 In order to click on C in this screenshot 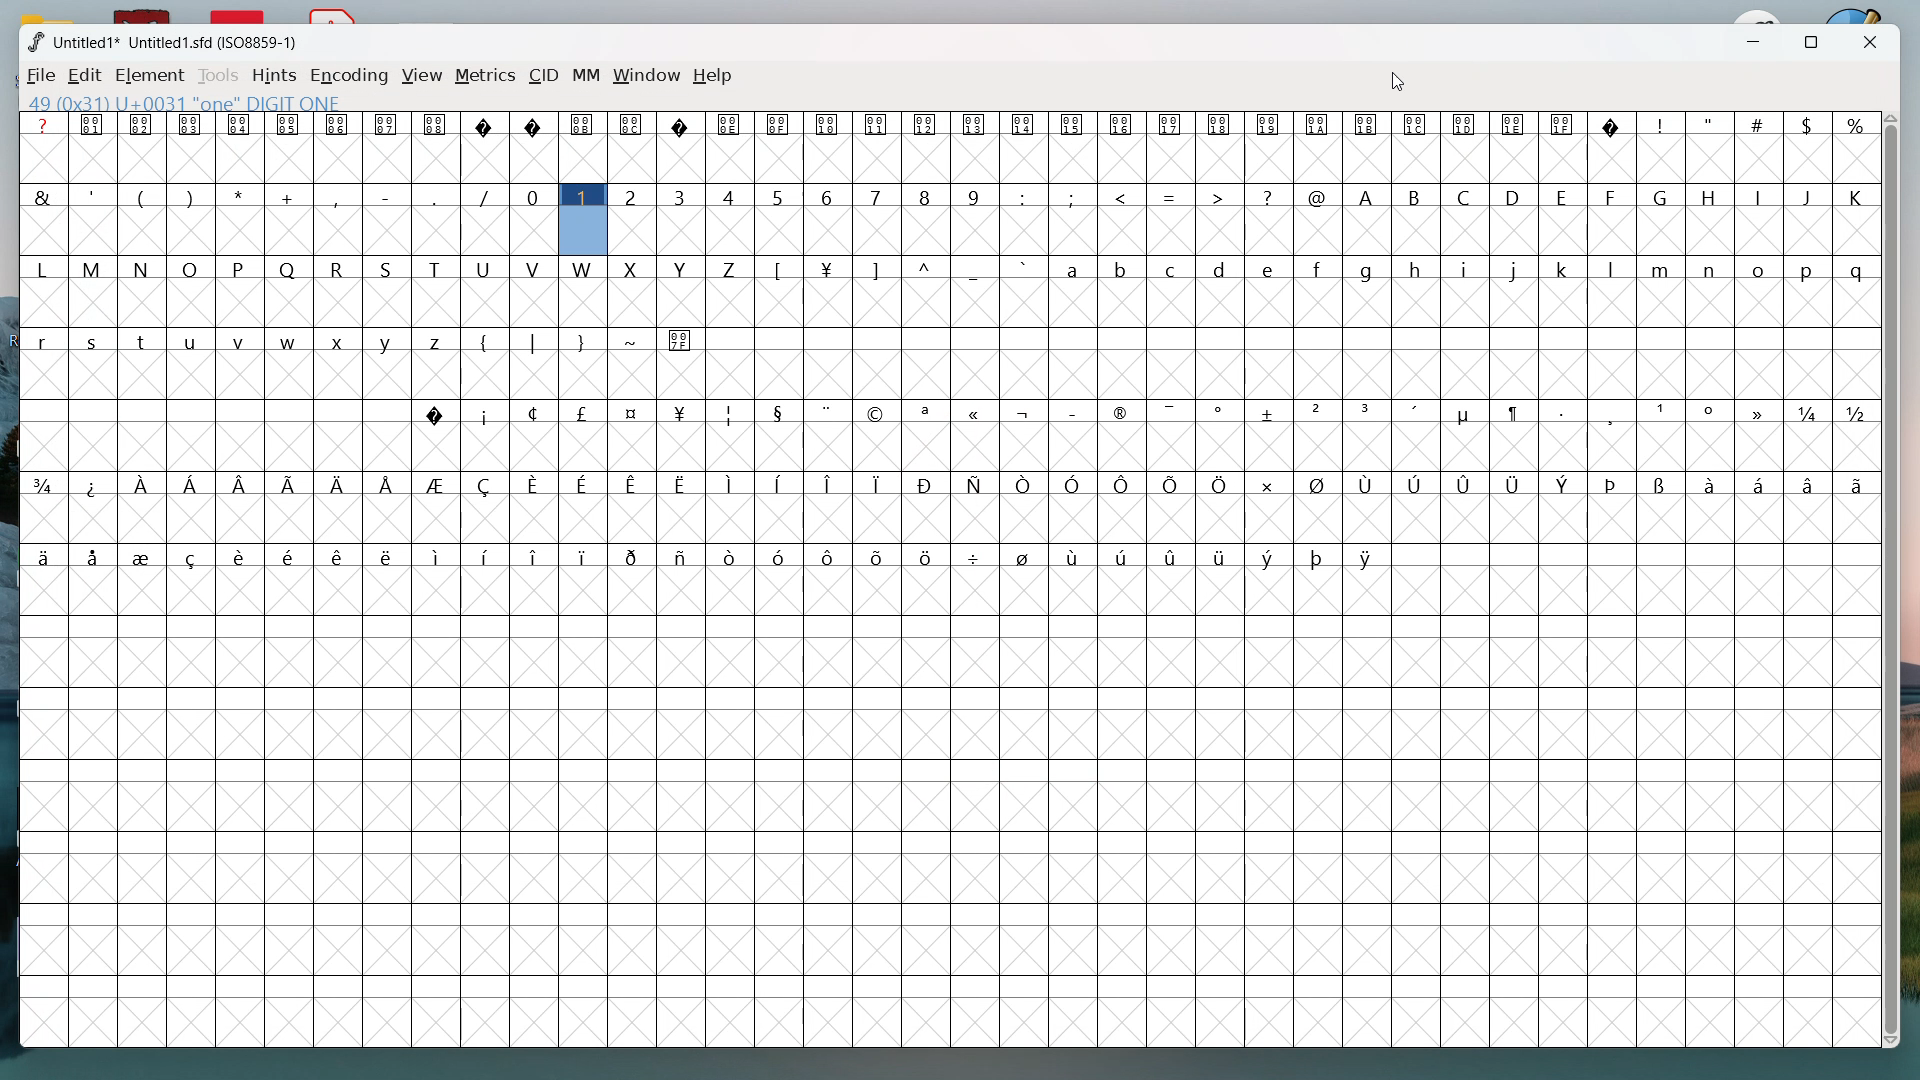, I will do `click(1467, 196)`.